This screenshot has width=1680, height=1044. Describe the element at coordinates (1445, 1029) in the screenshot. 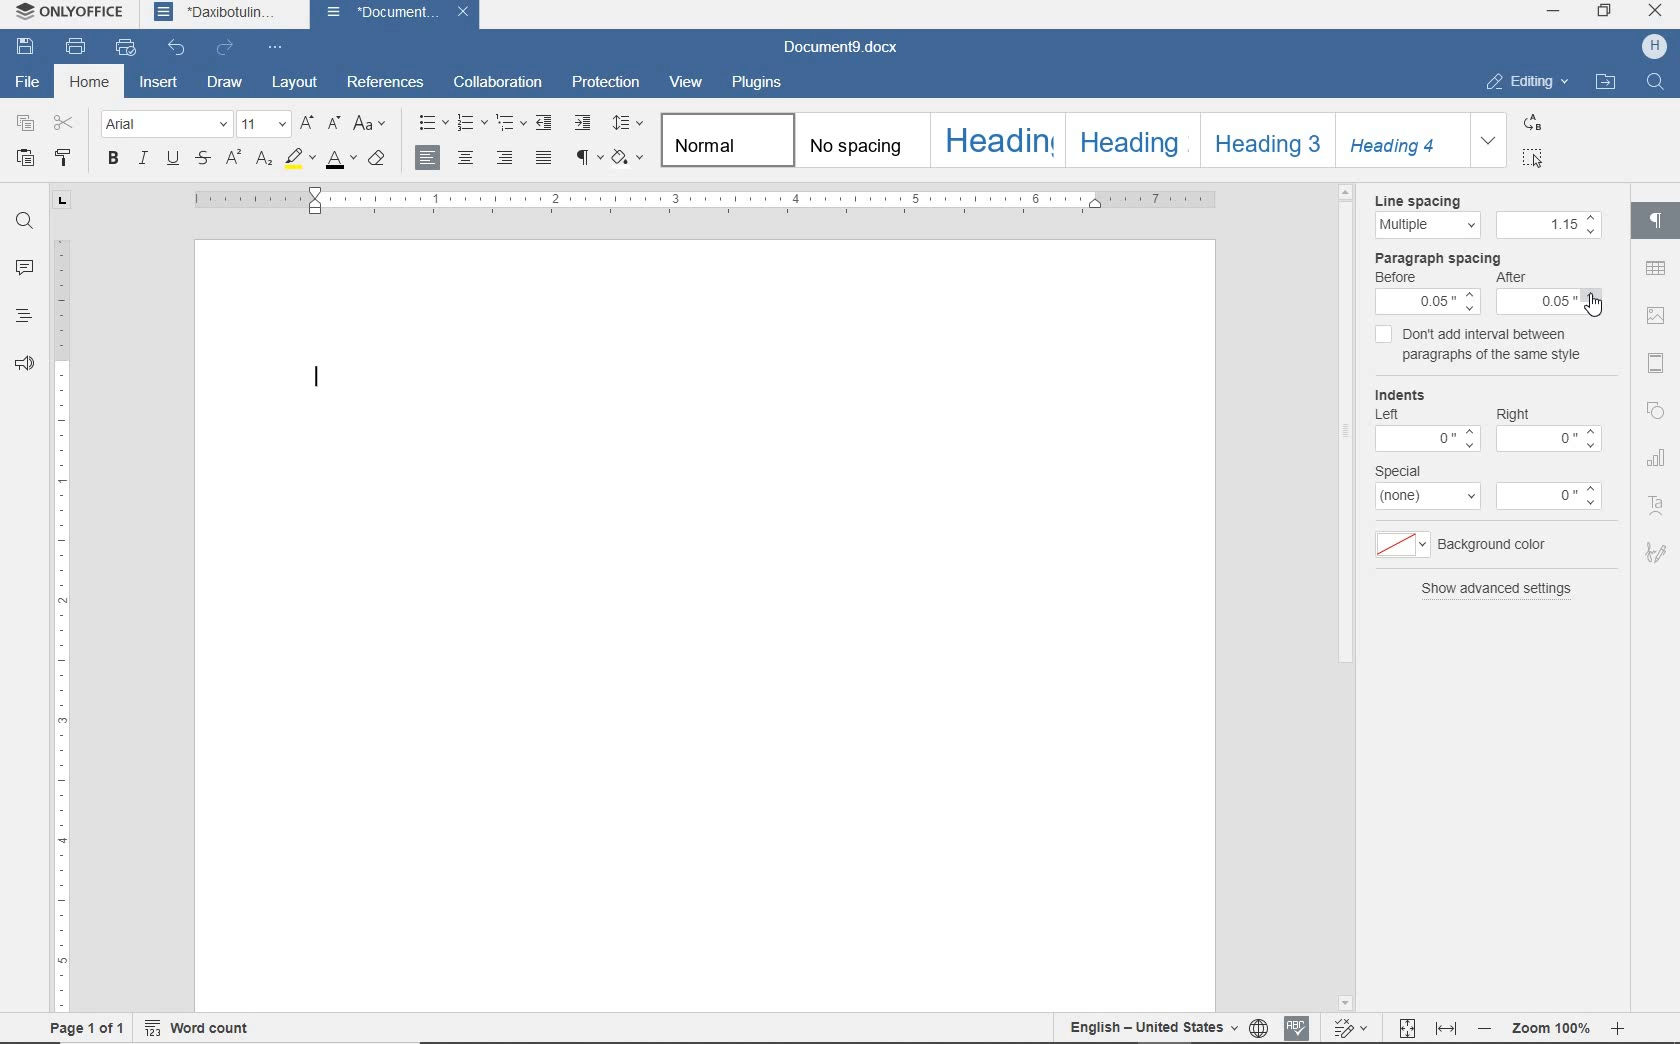

I see `fit to width` at that location.